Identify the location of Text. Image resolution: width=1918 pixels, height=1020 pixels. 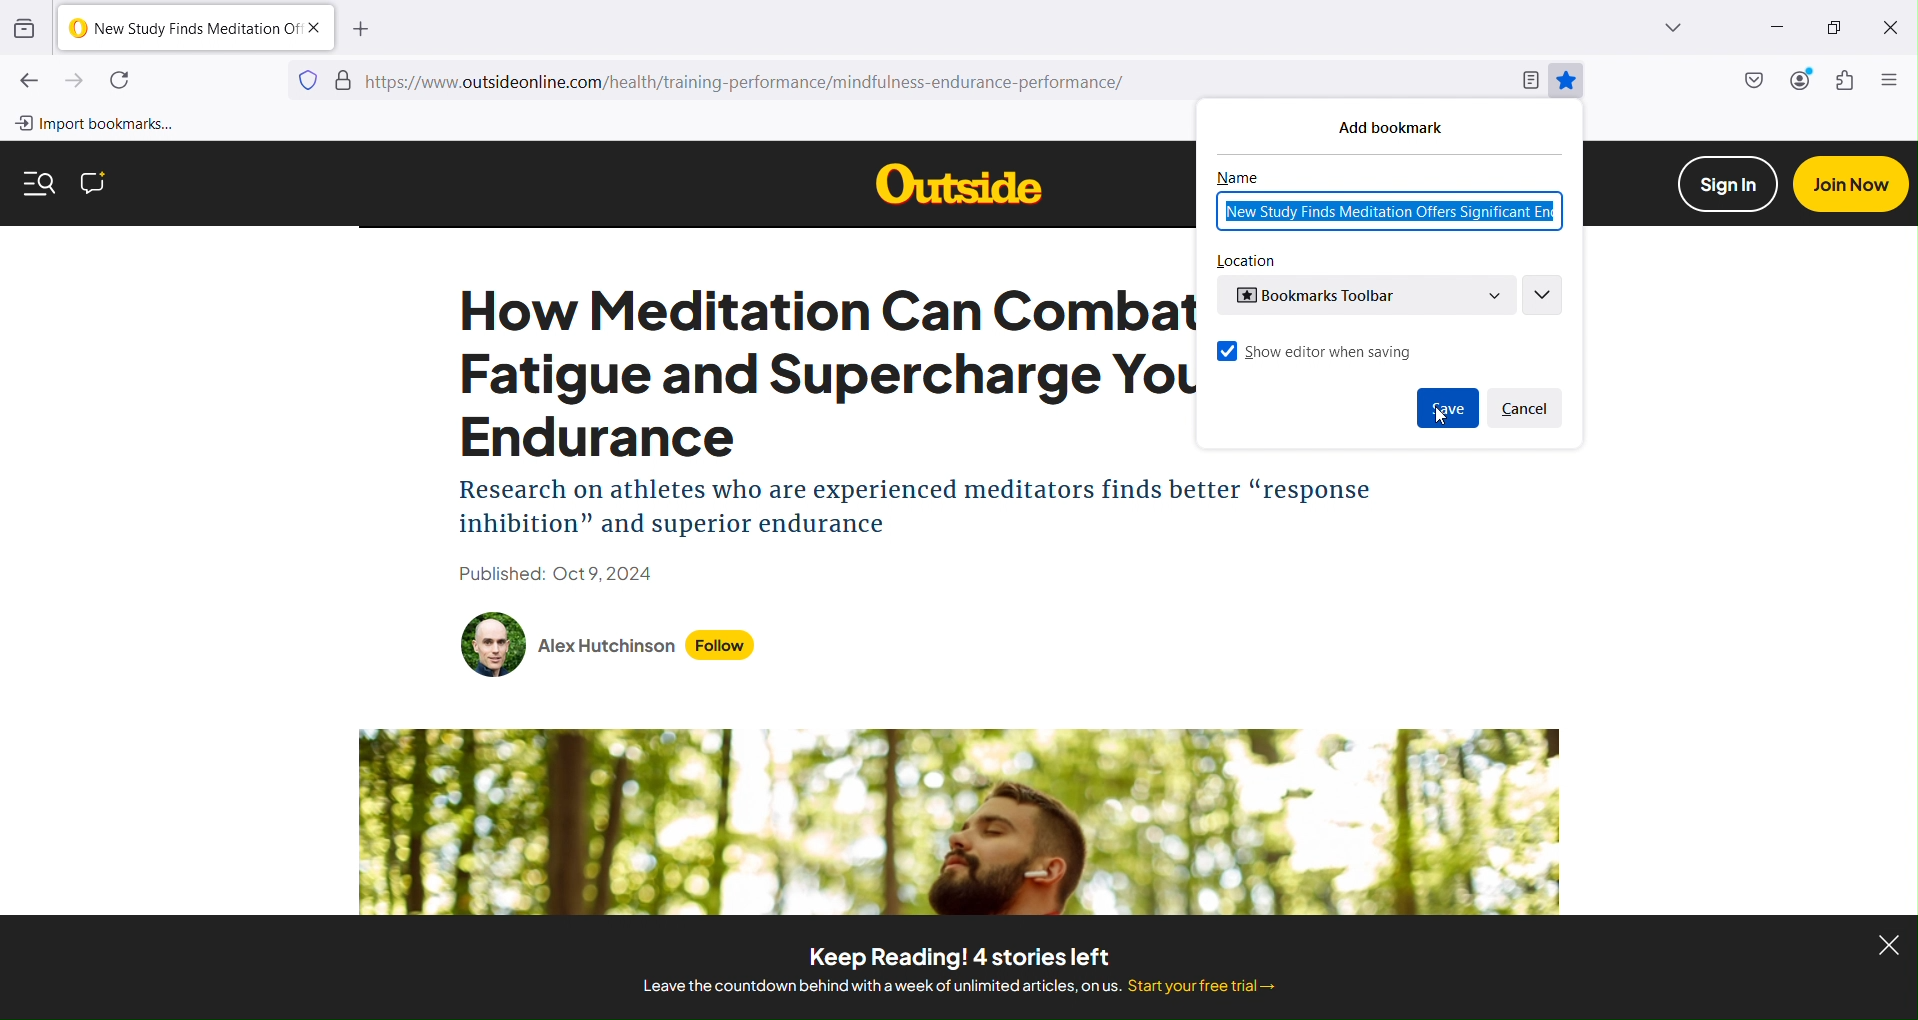
(957, 968).